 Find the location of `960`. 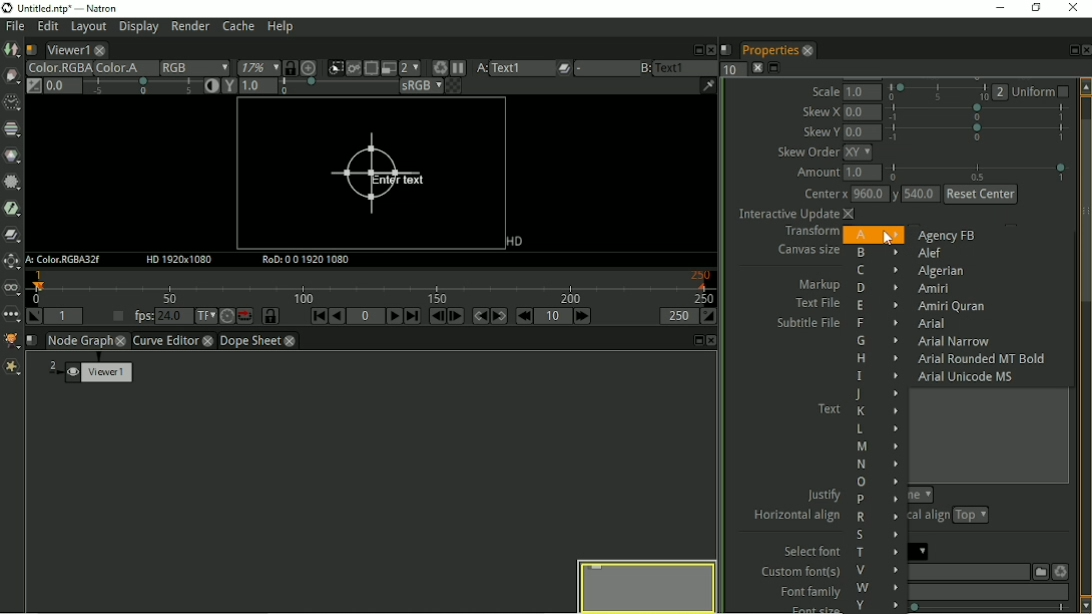

960 is located at coordinates (868, 194).